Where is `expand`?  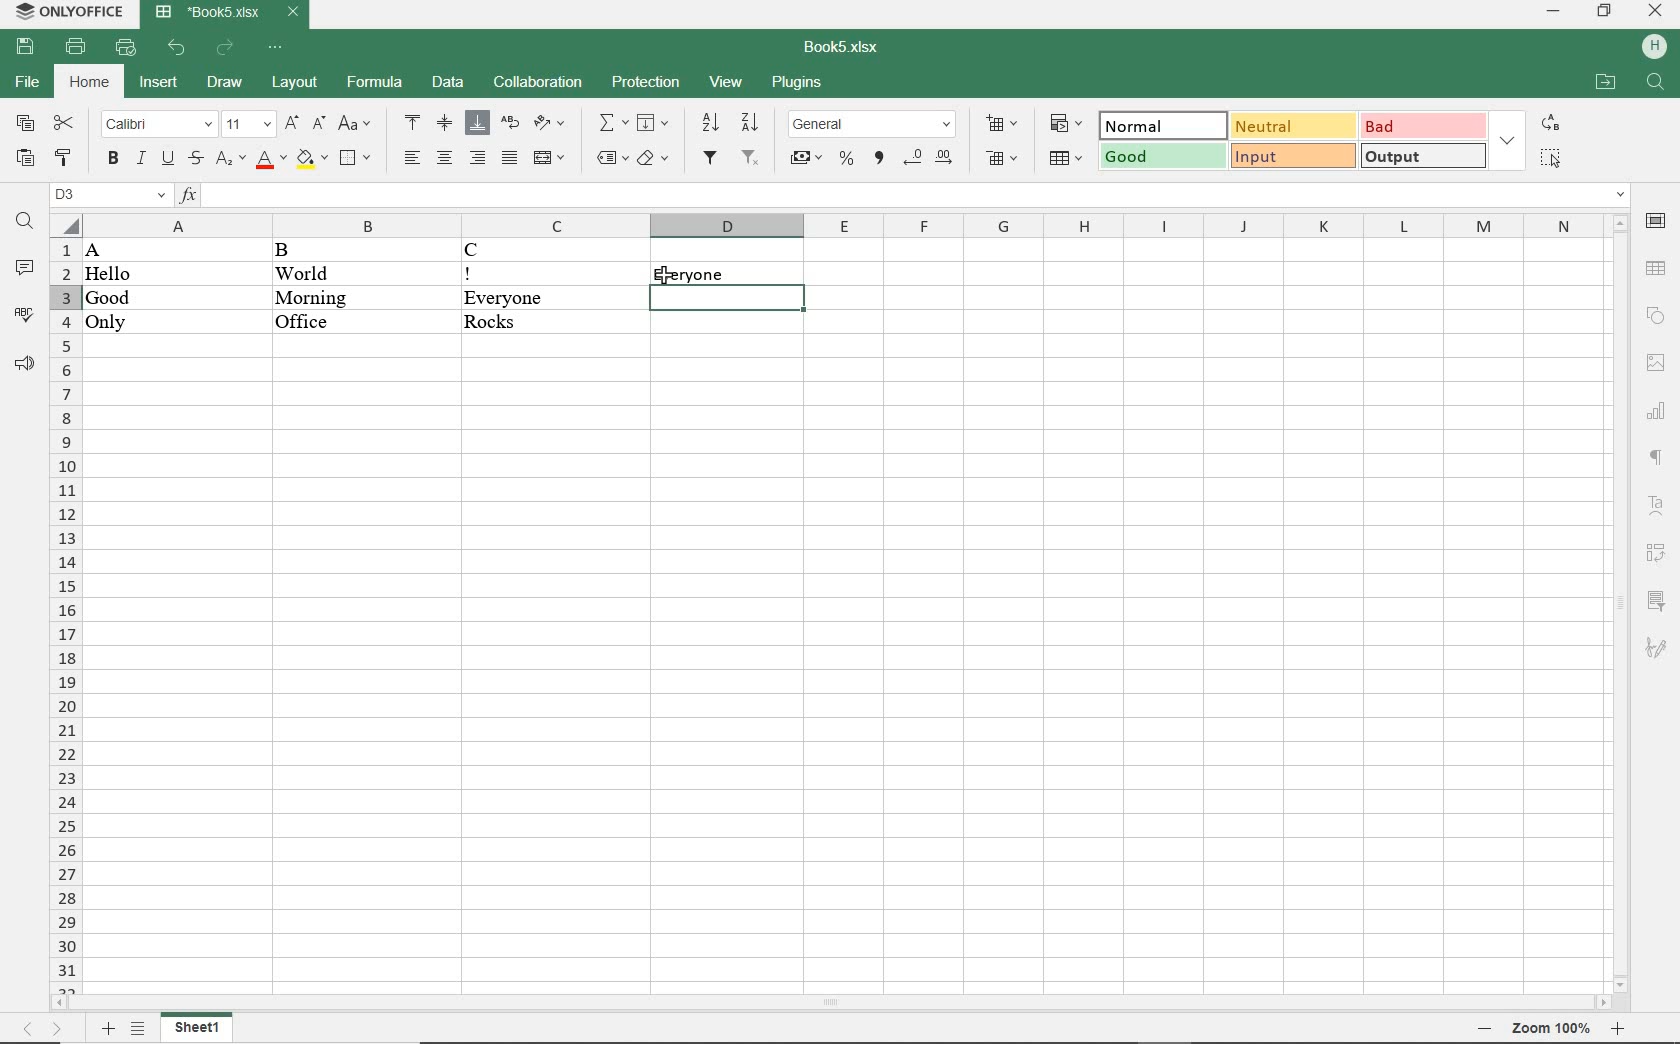
expand is located at coordinates (1509, 139).